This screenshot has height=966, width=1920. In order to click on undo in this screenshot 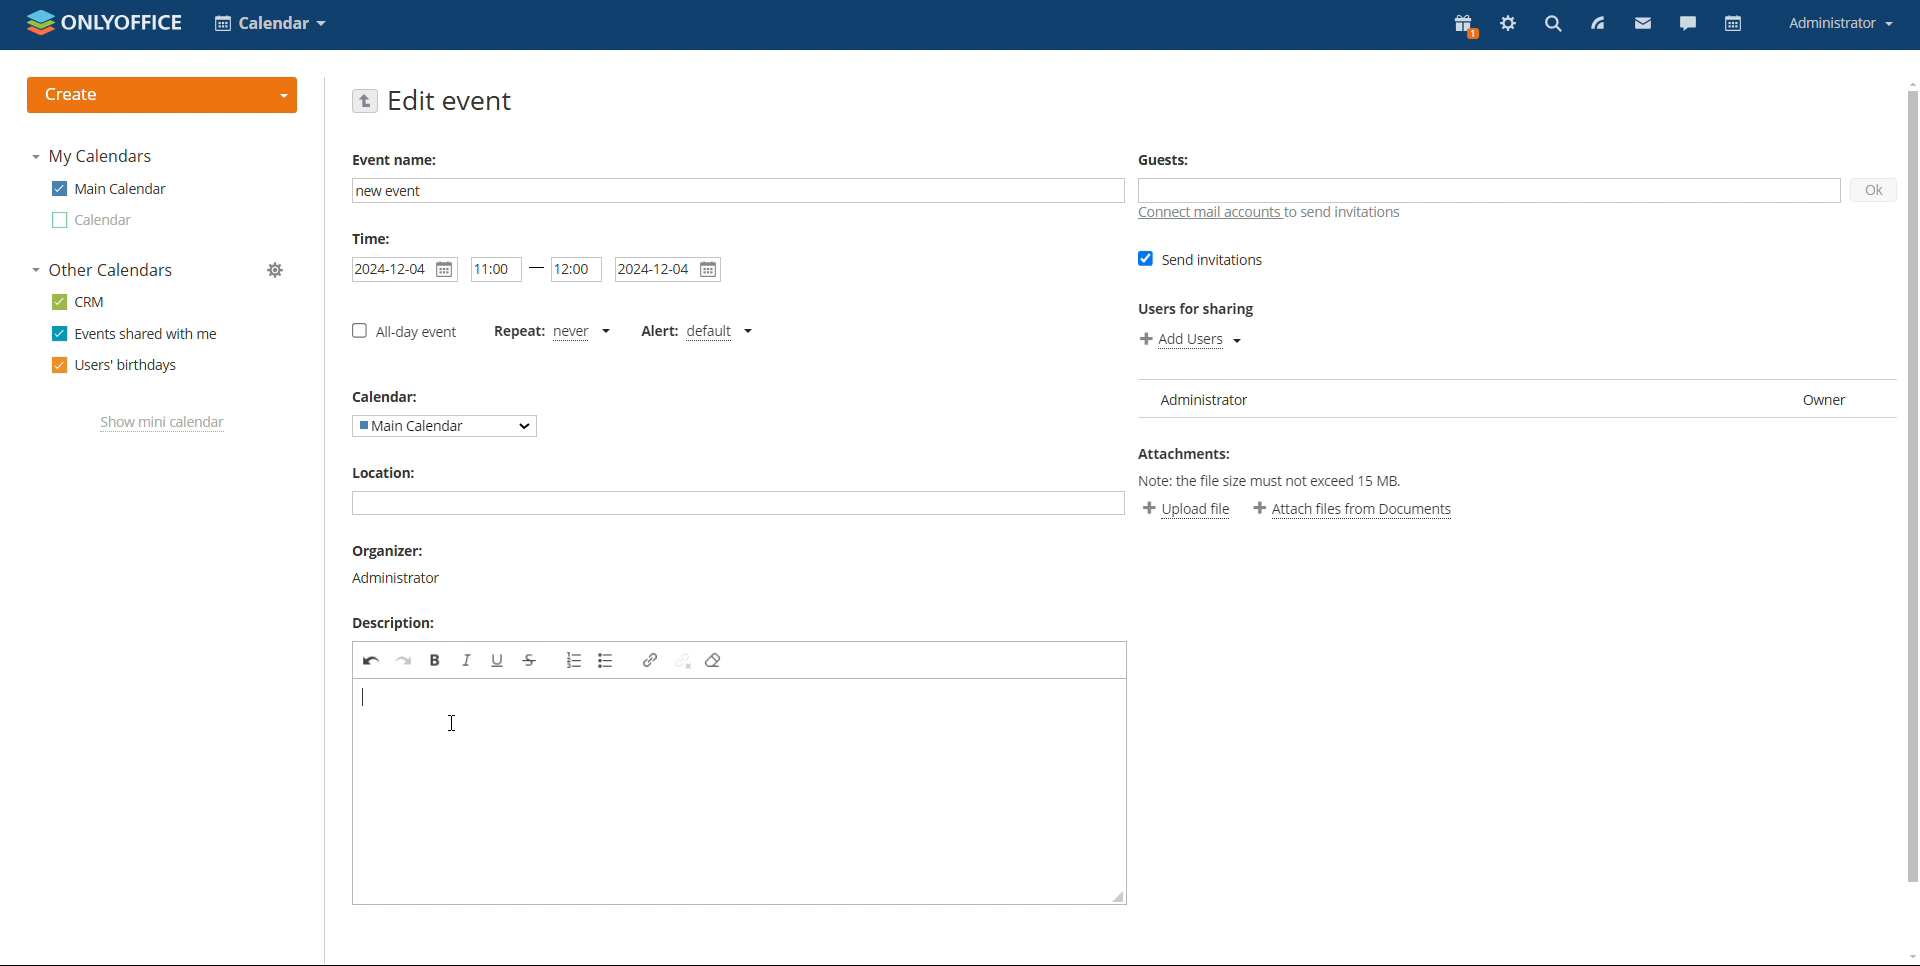, I will do `click(371, 661)`.